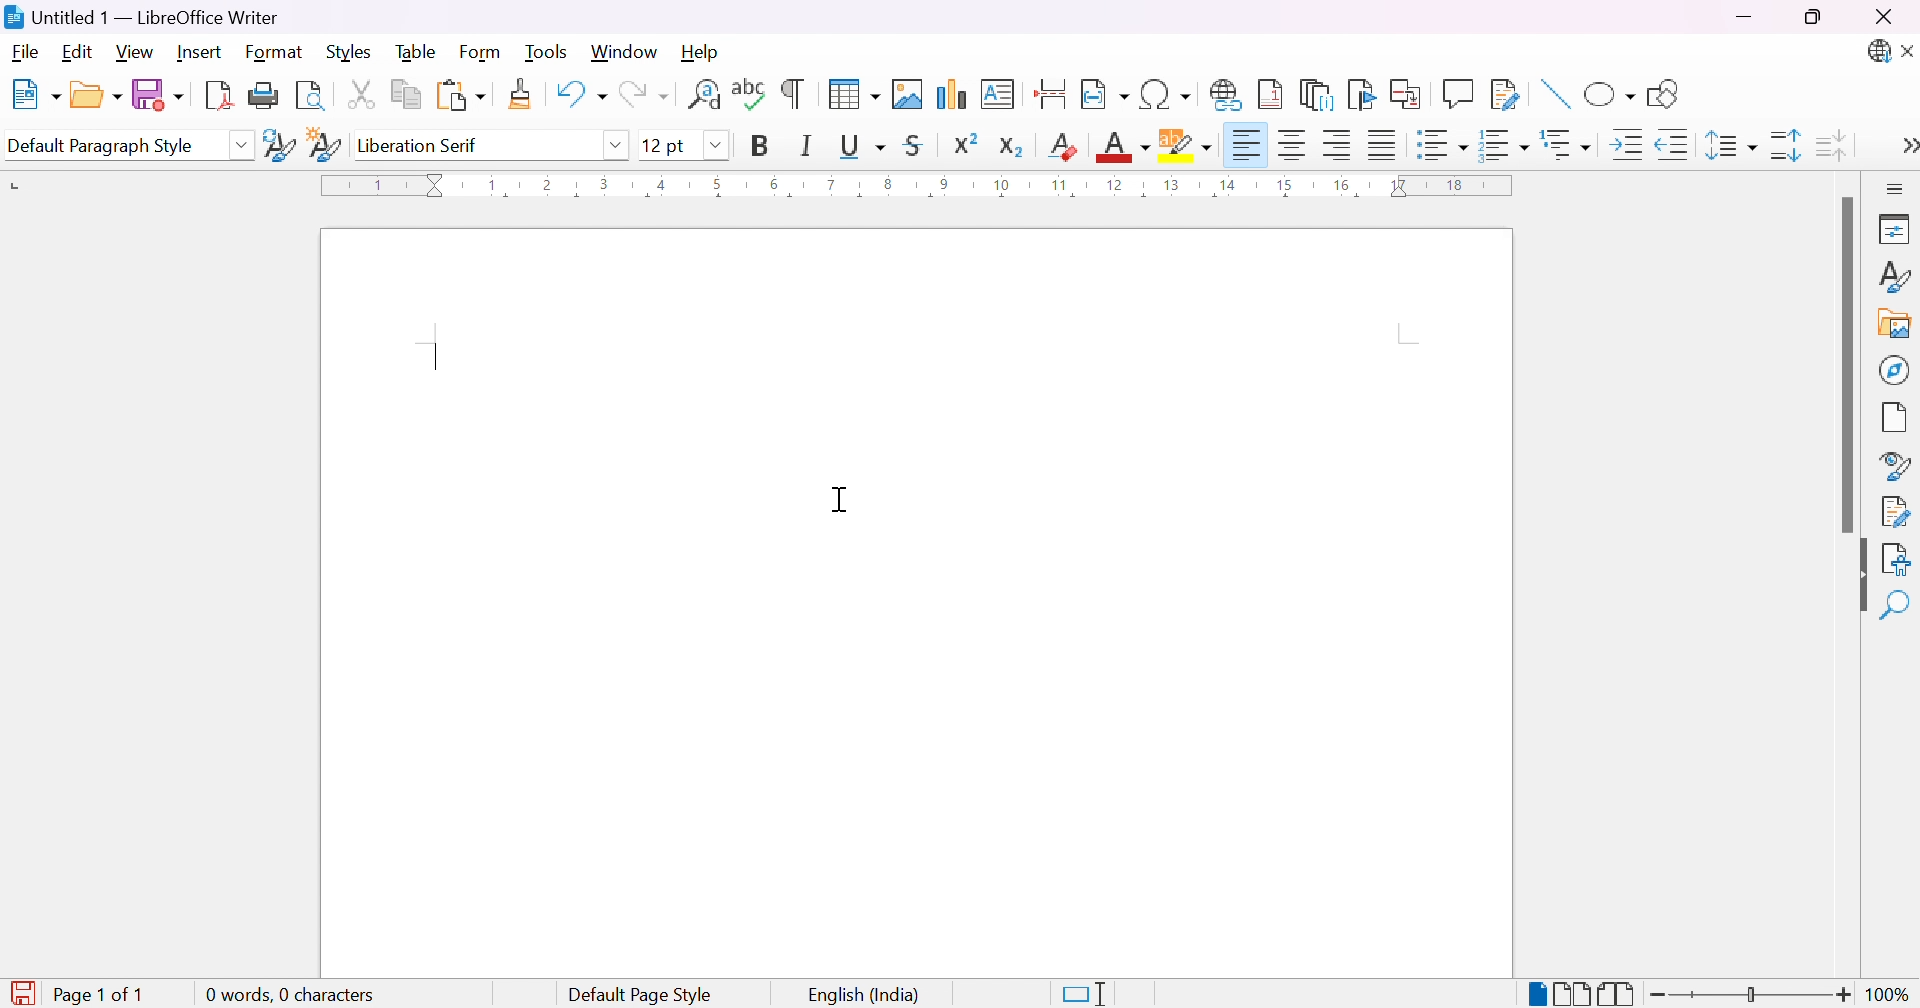  What do you see at coordinates (1126, 147) in the screenshot?
I see `Font color` at bounding box center [1126, 147].